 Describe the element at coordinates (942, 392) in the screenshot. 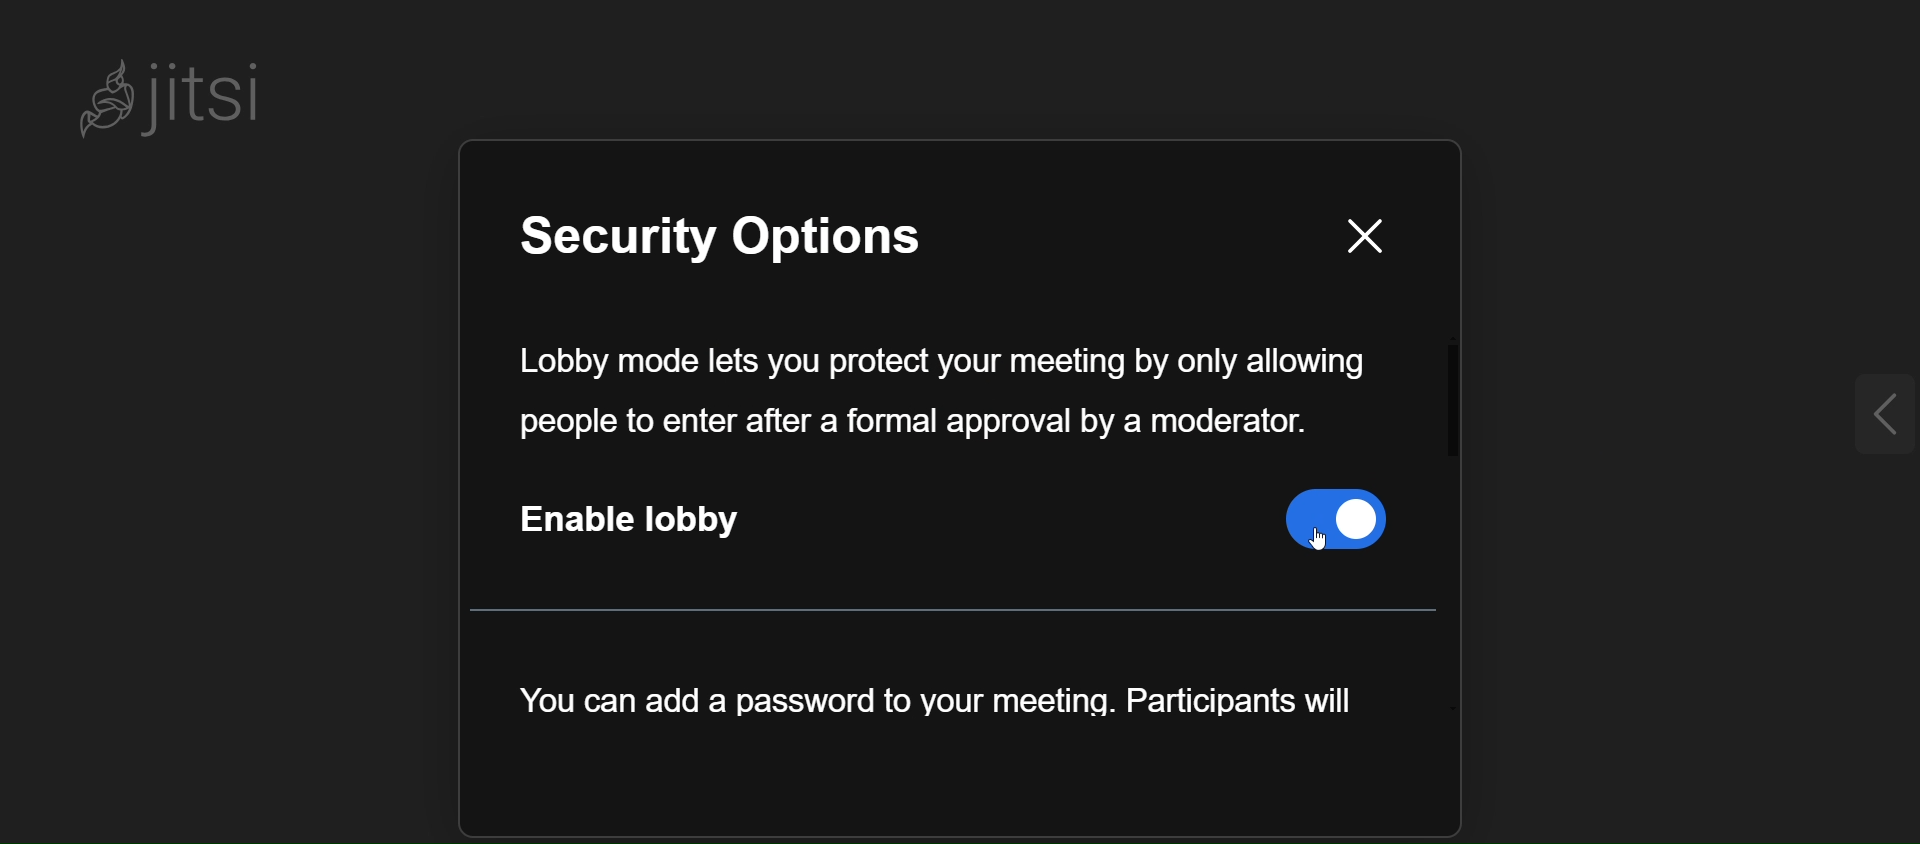

I see `Lobby mode lets you protect your meeting by only allowing
people to enter after a formal approval by a moderator.` at that location.